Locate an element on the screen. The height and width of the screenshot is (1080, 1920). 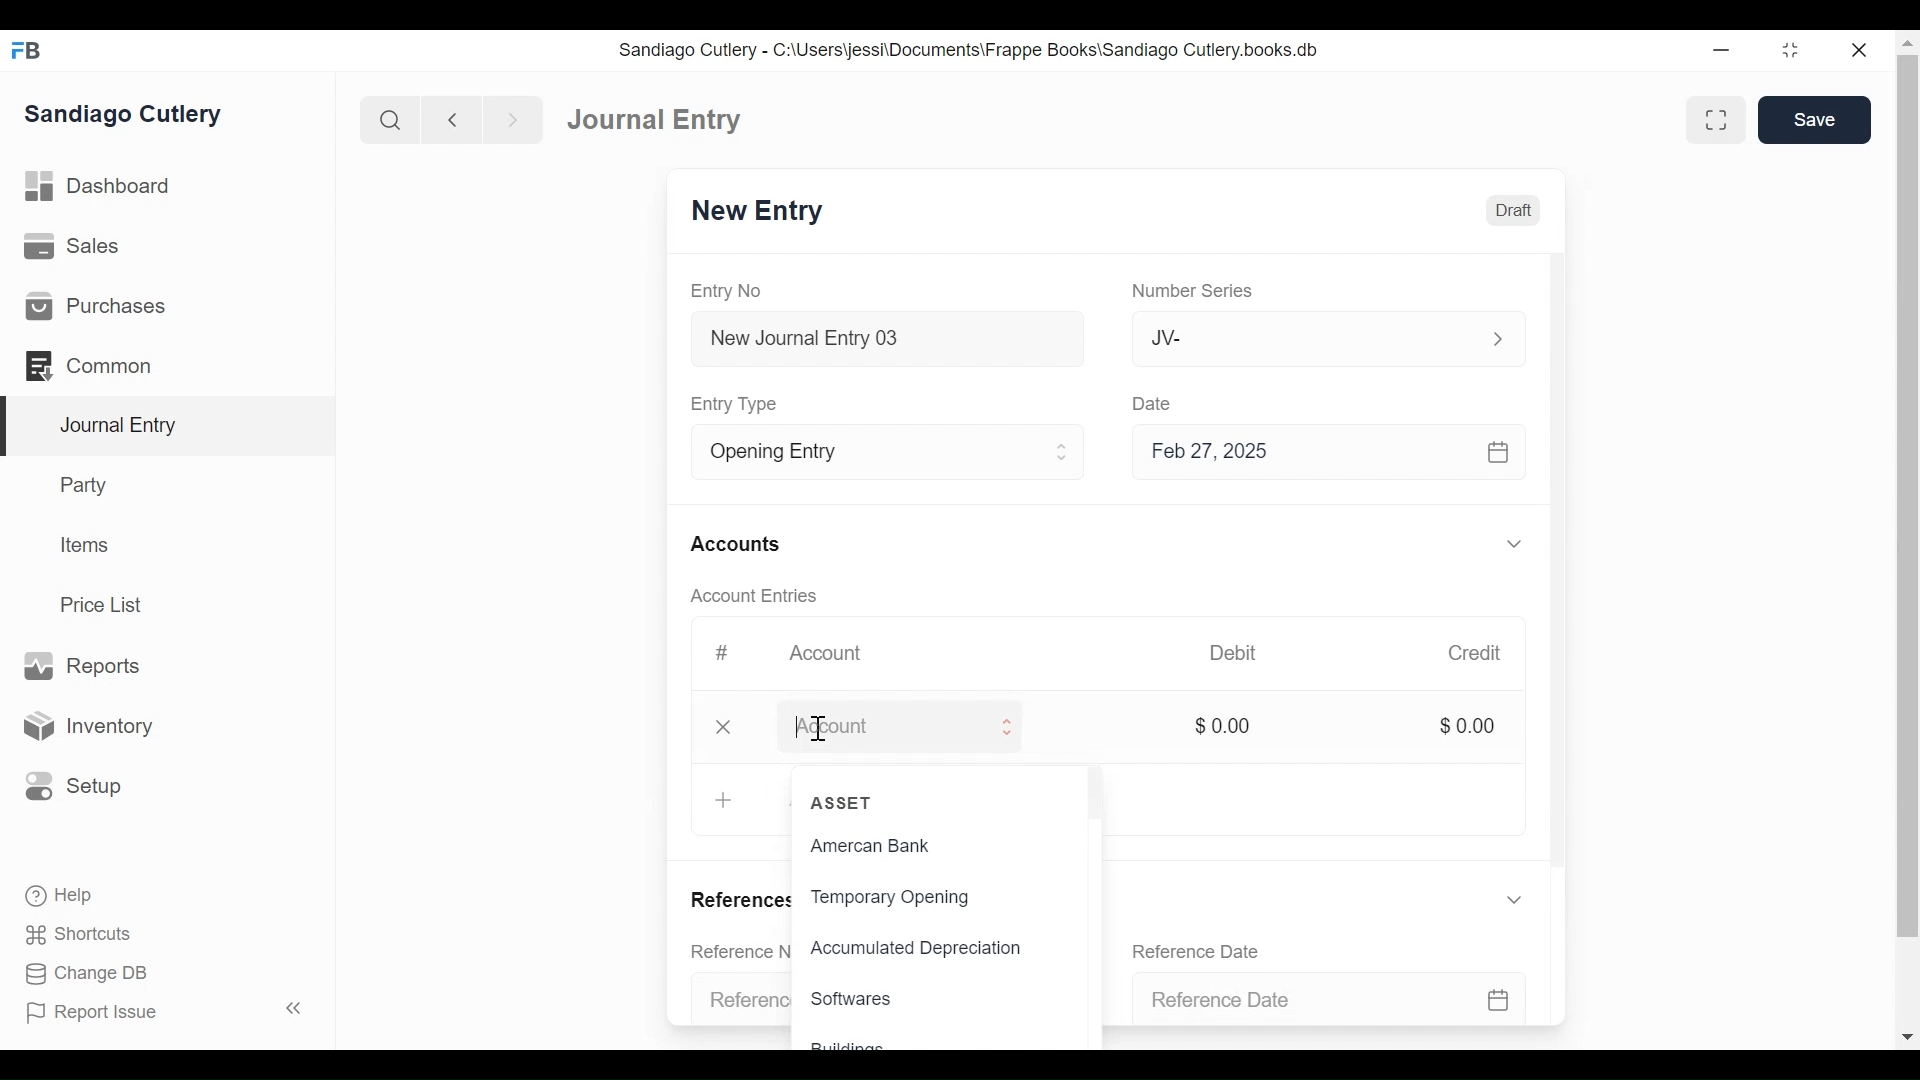
Reference Date is located at coordinates (1326, 994).